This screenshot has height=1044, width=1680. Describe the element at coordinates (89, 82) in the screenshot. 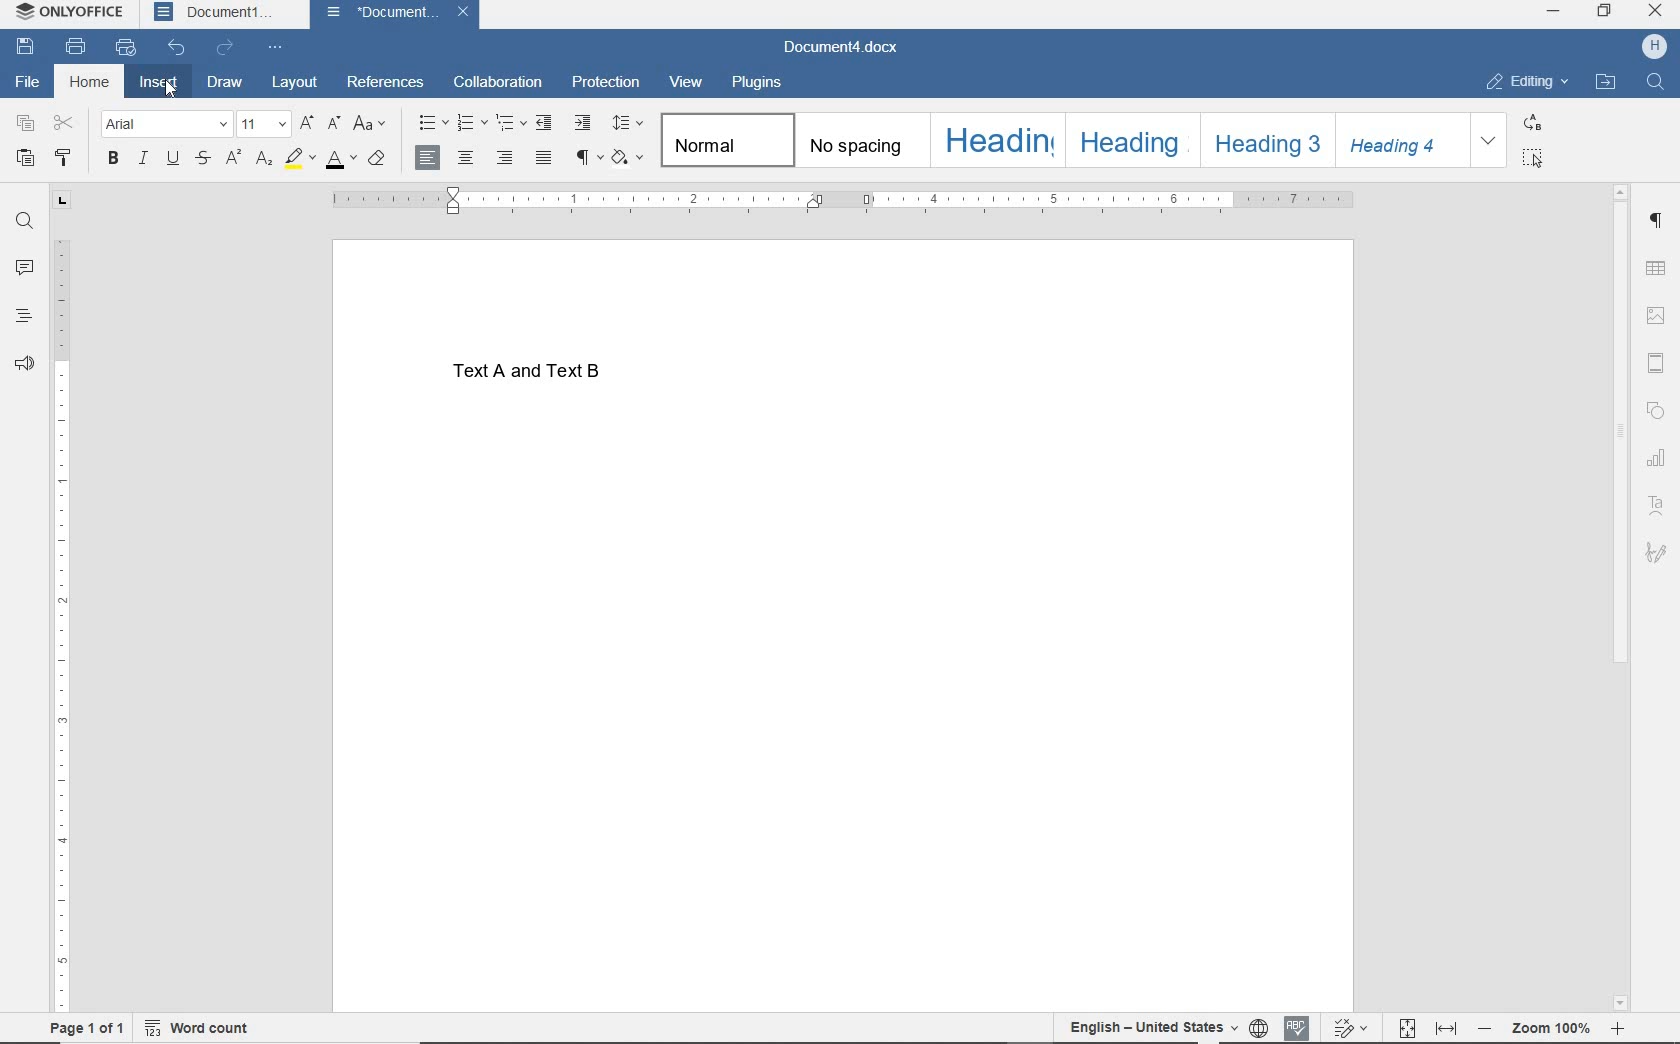

I see `HOME` at that location.